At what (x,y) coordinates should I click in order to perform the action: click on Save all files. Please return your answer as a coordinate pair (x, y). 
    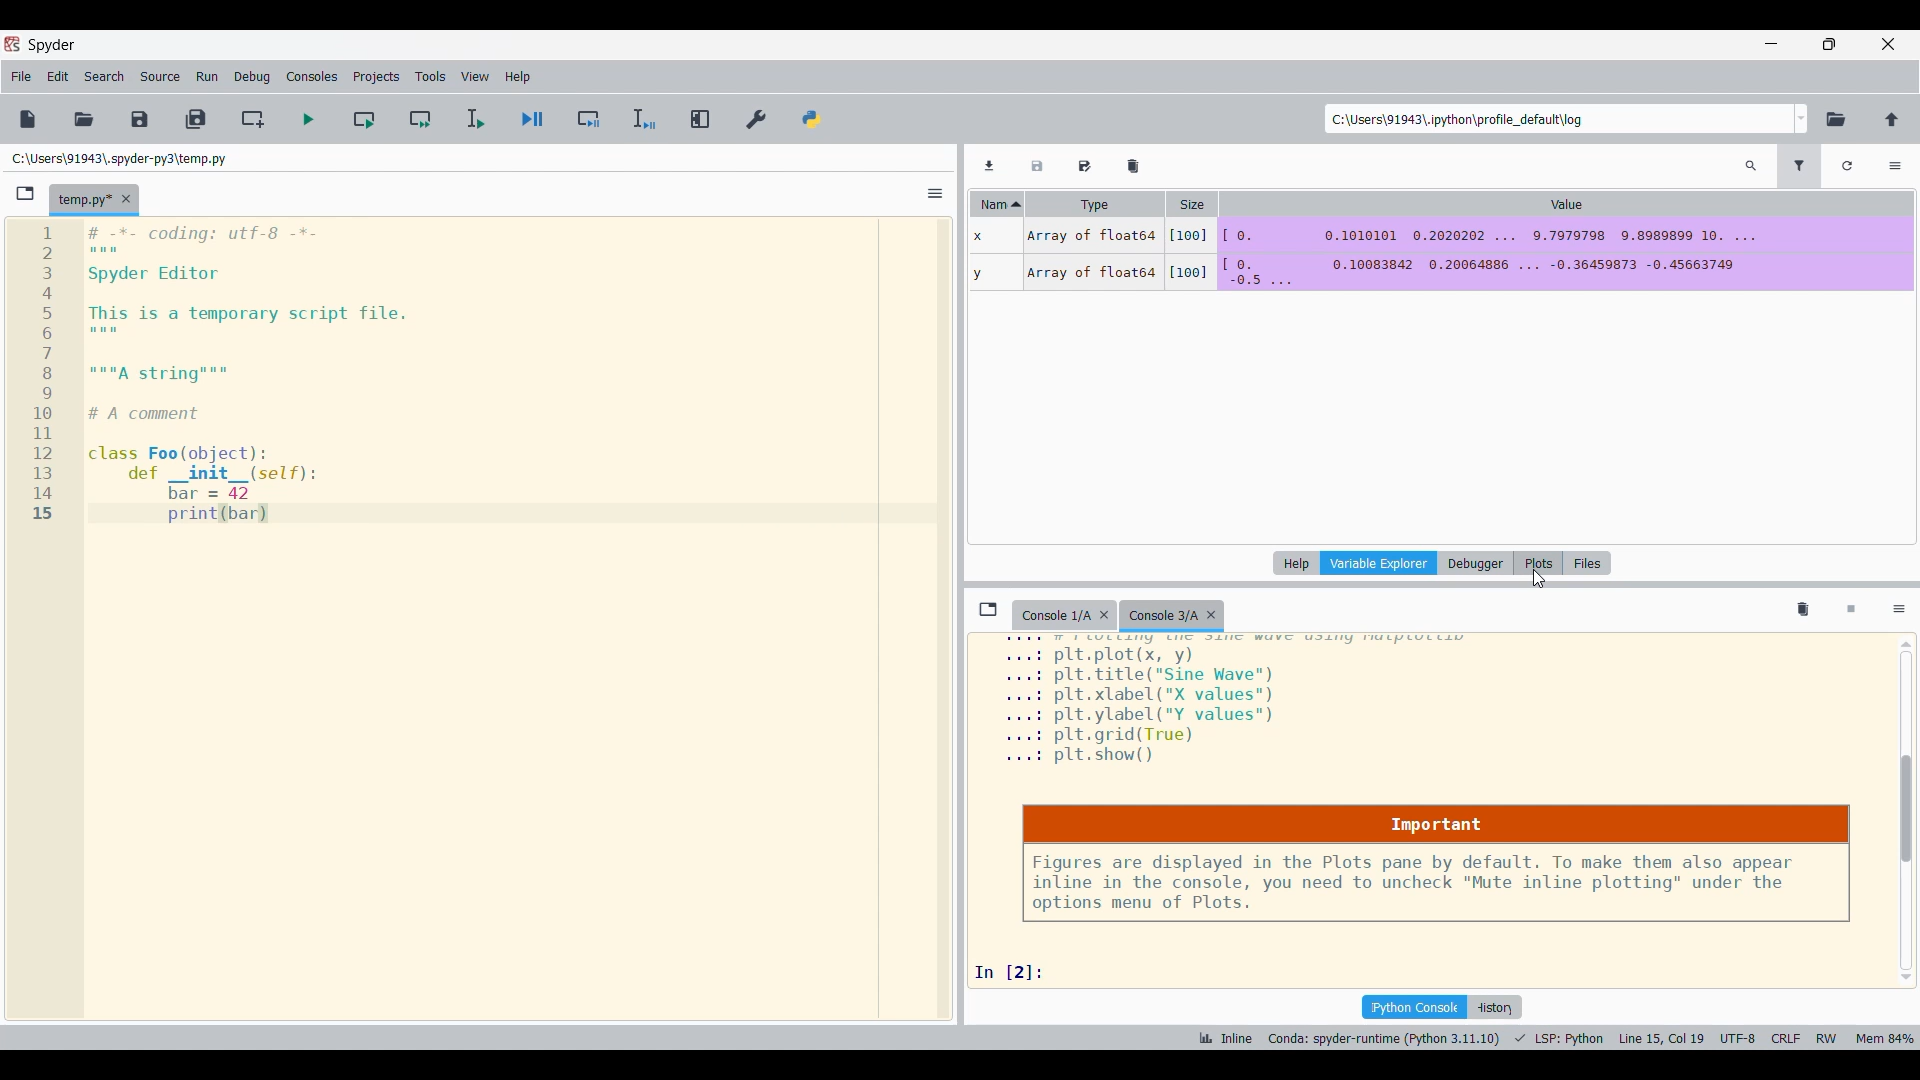
    Looking at the image, I should click on (196, 119).